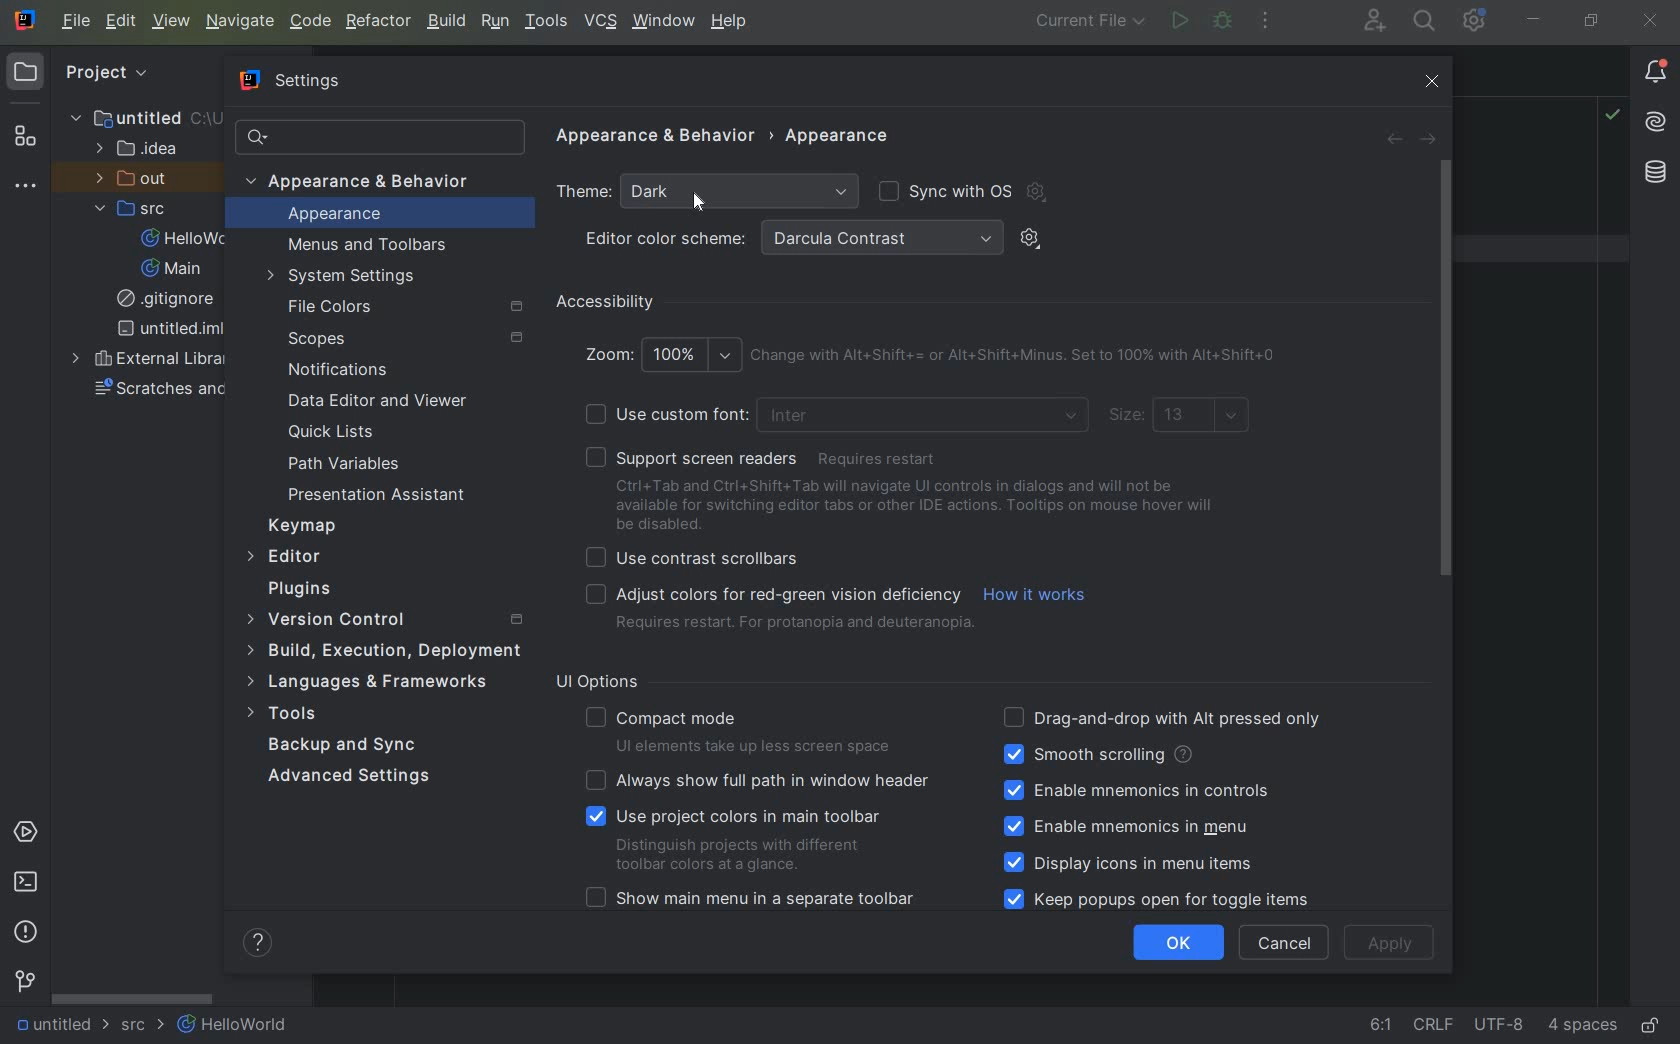 The image size is (1680, 1044). I want to click on minimize, so click(1531, 19).